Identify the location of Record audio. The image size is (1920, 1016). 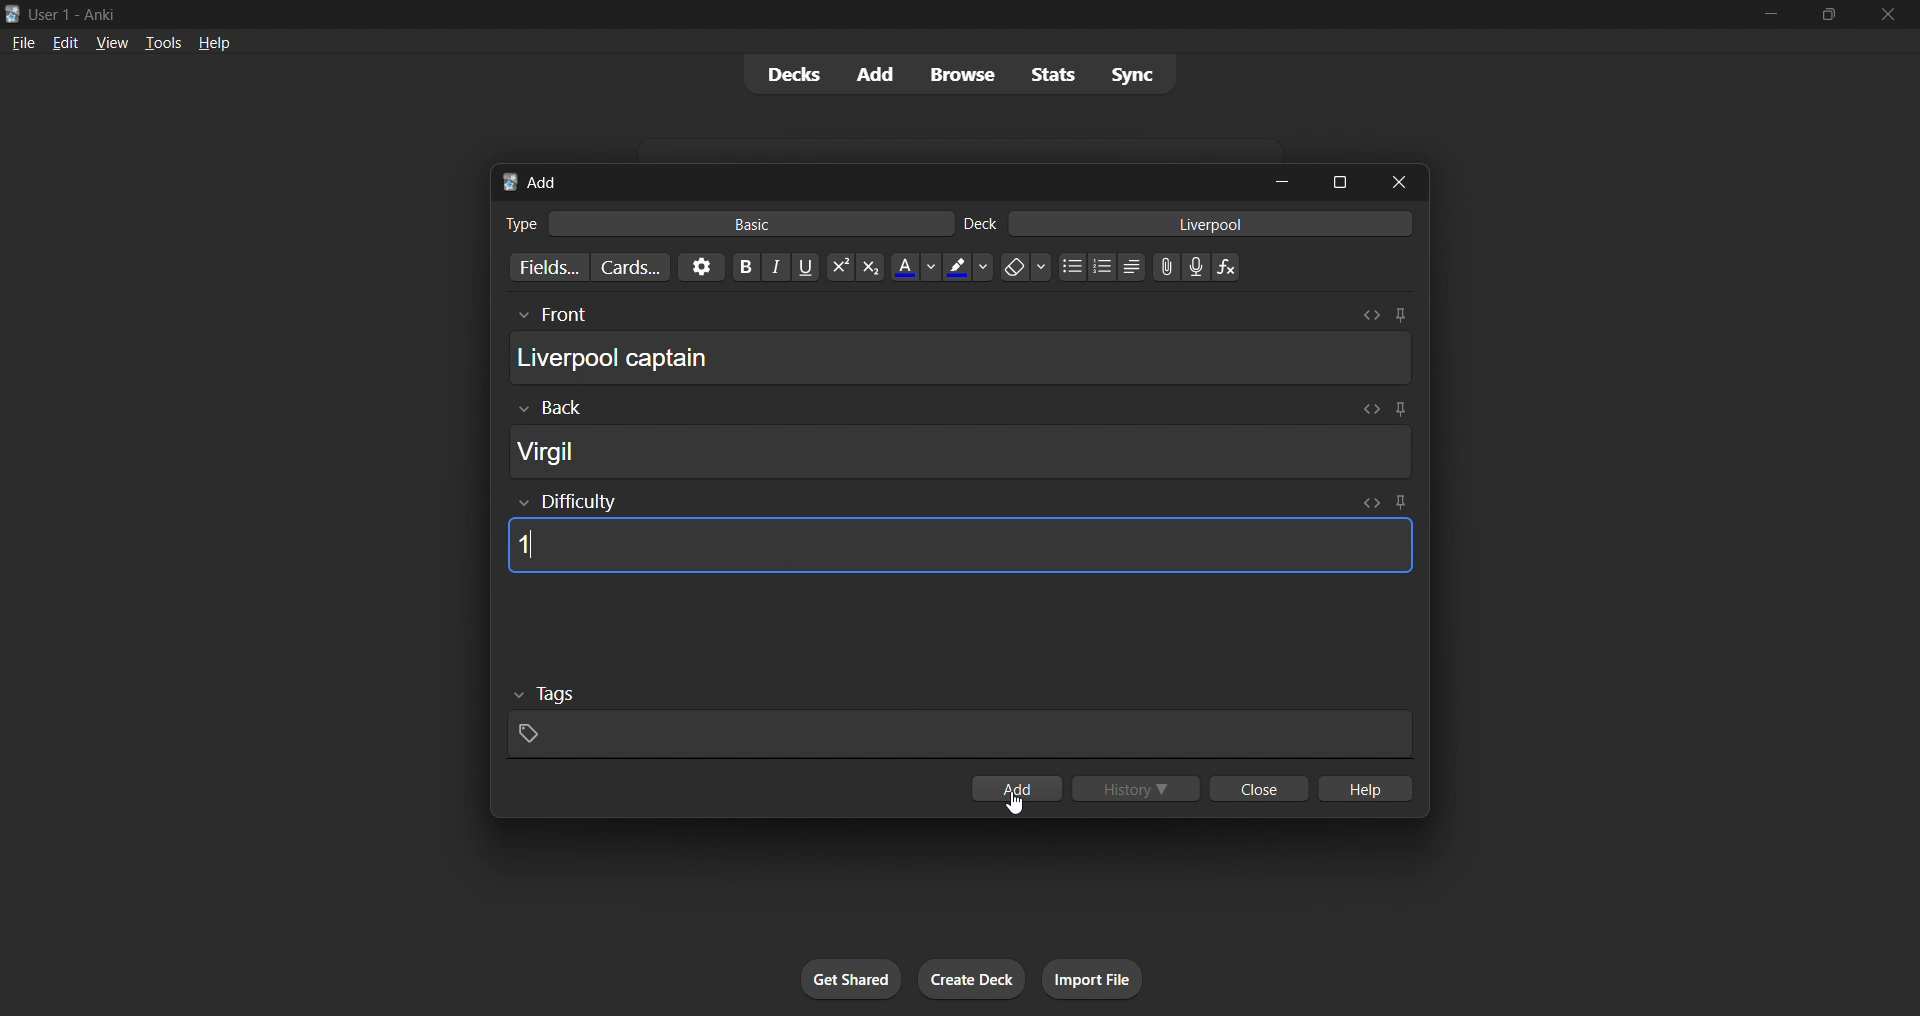
(1196, 267).